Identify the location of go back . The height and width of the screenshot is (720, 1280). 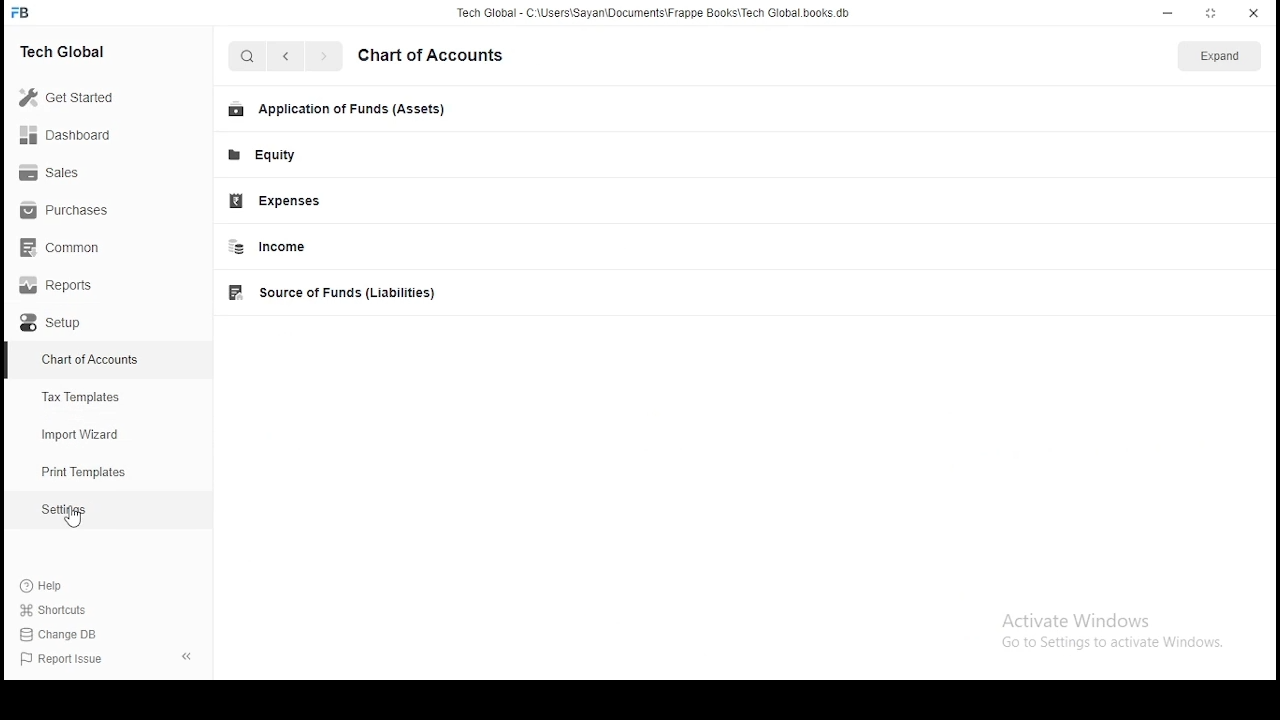
(287, 57).